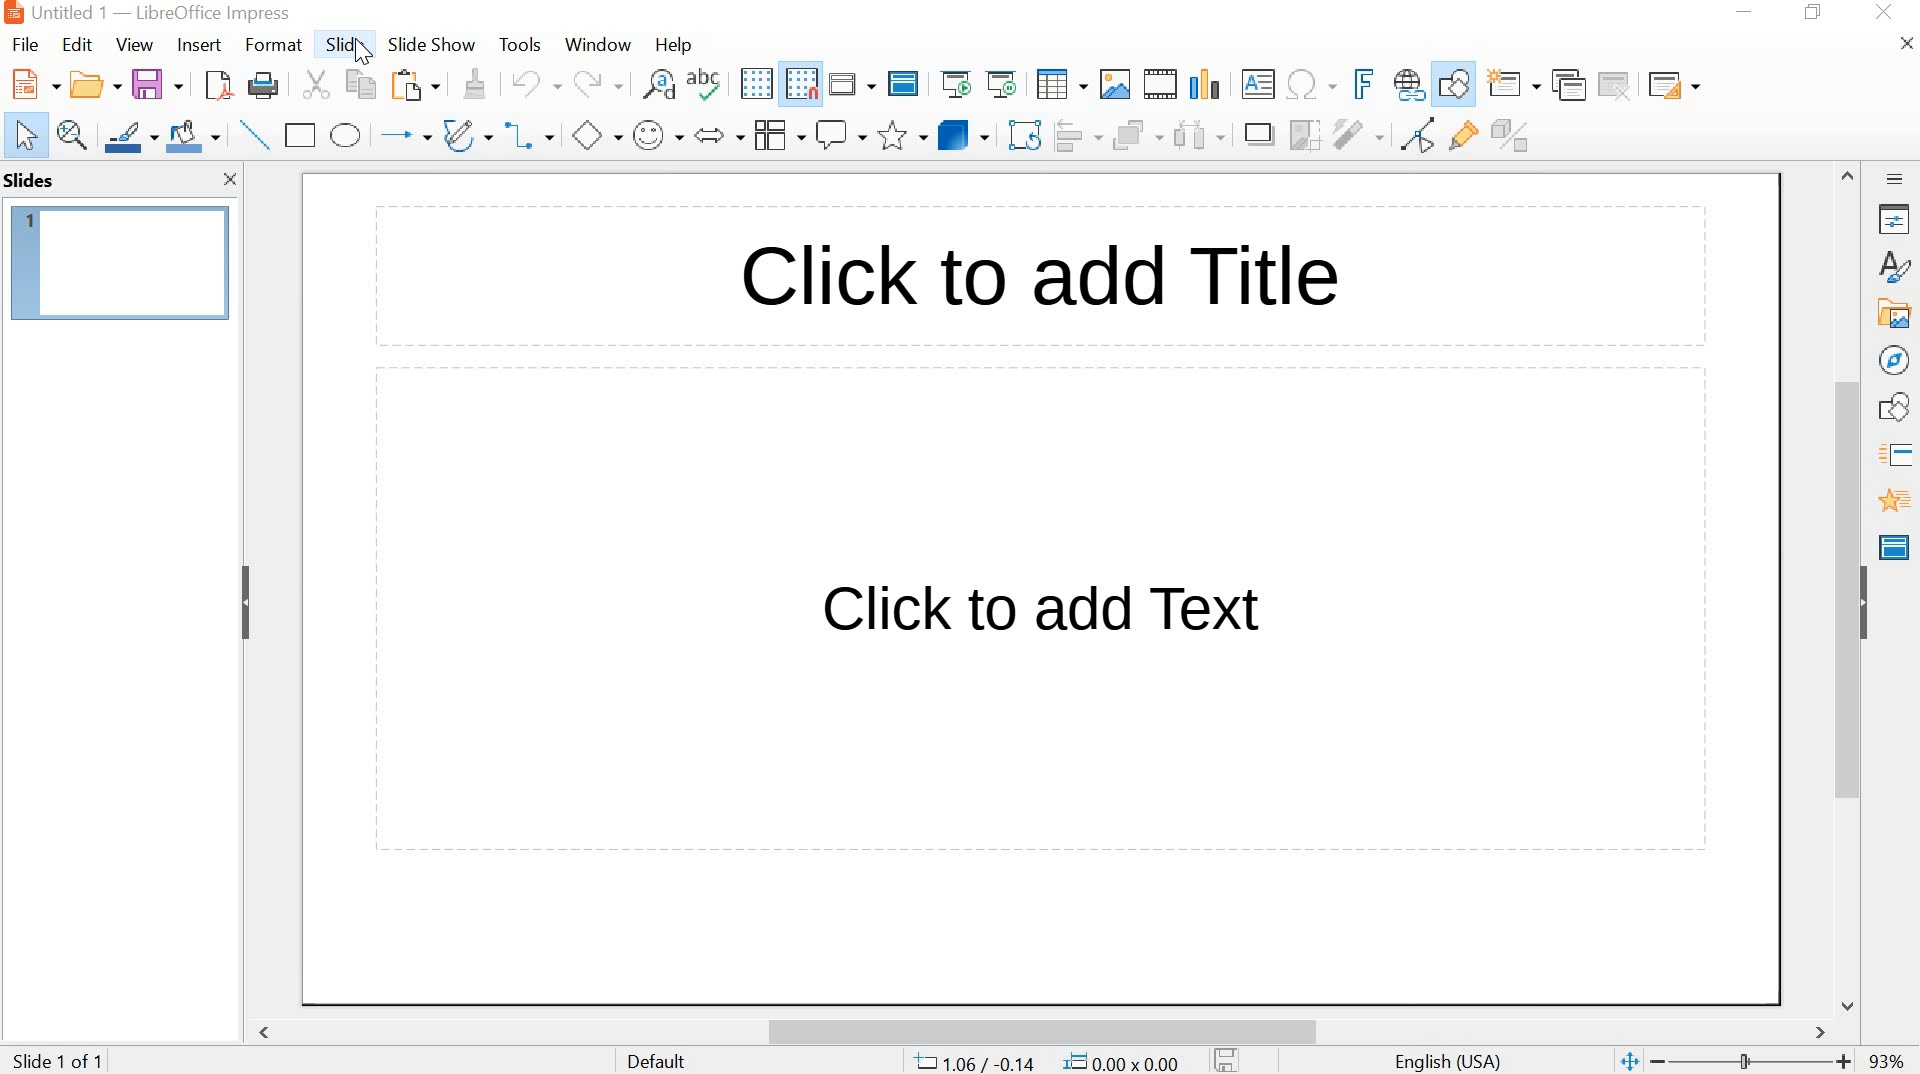 This screenshot has width=1920, height=1074. I want to click on SLIDES, so click(30, 180).